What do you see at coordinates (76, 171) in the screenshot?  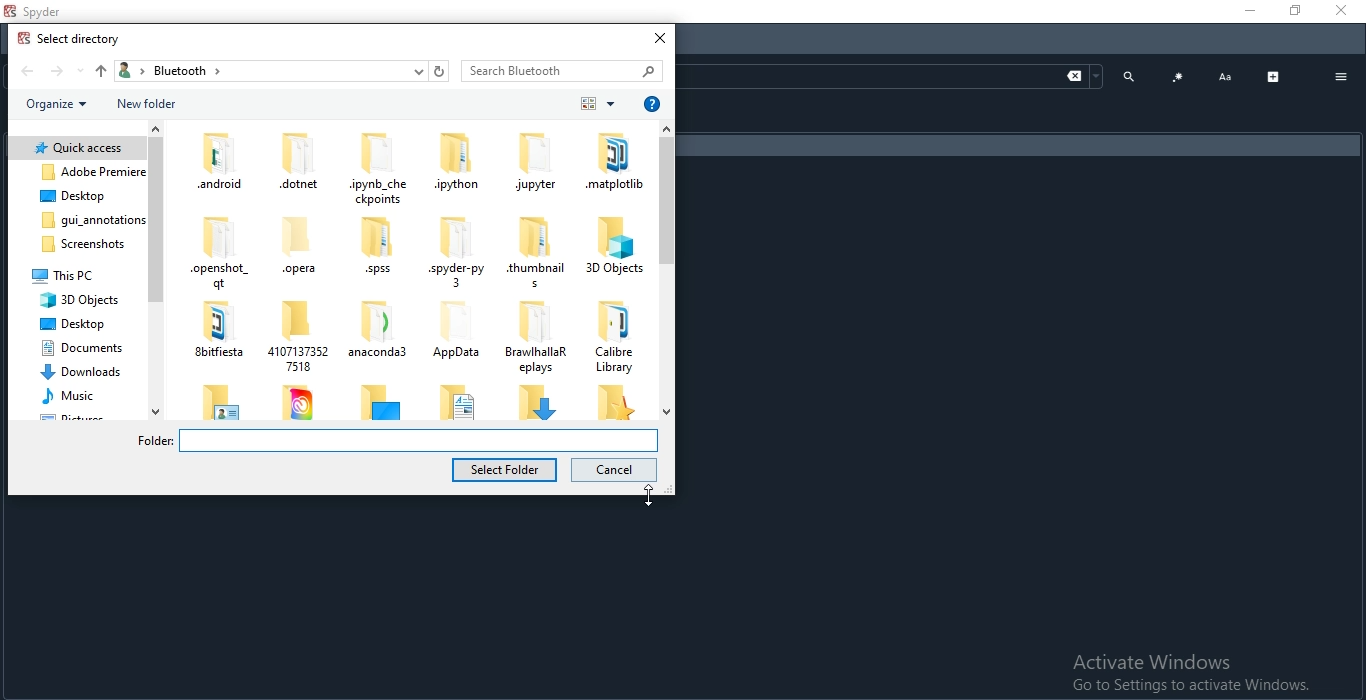 I see `file2` at bounding box center [76, 171].